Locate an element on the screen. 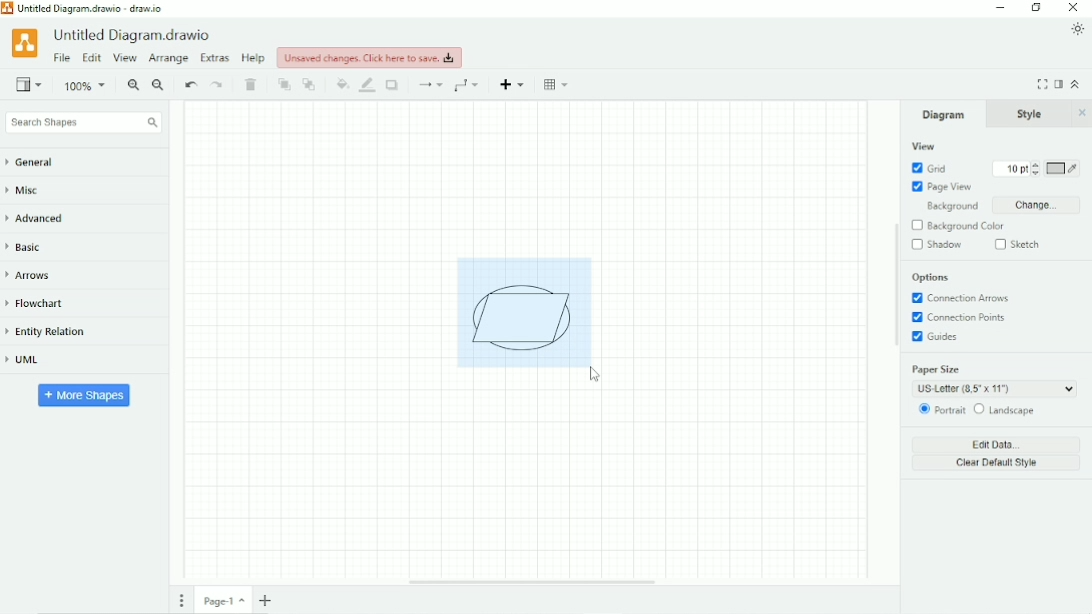  Connection points is located at coordinates (963, 318).